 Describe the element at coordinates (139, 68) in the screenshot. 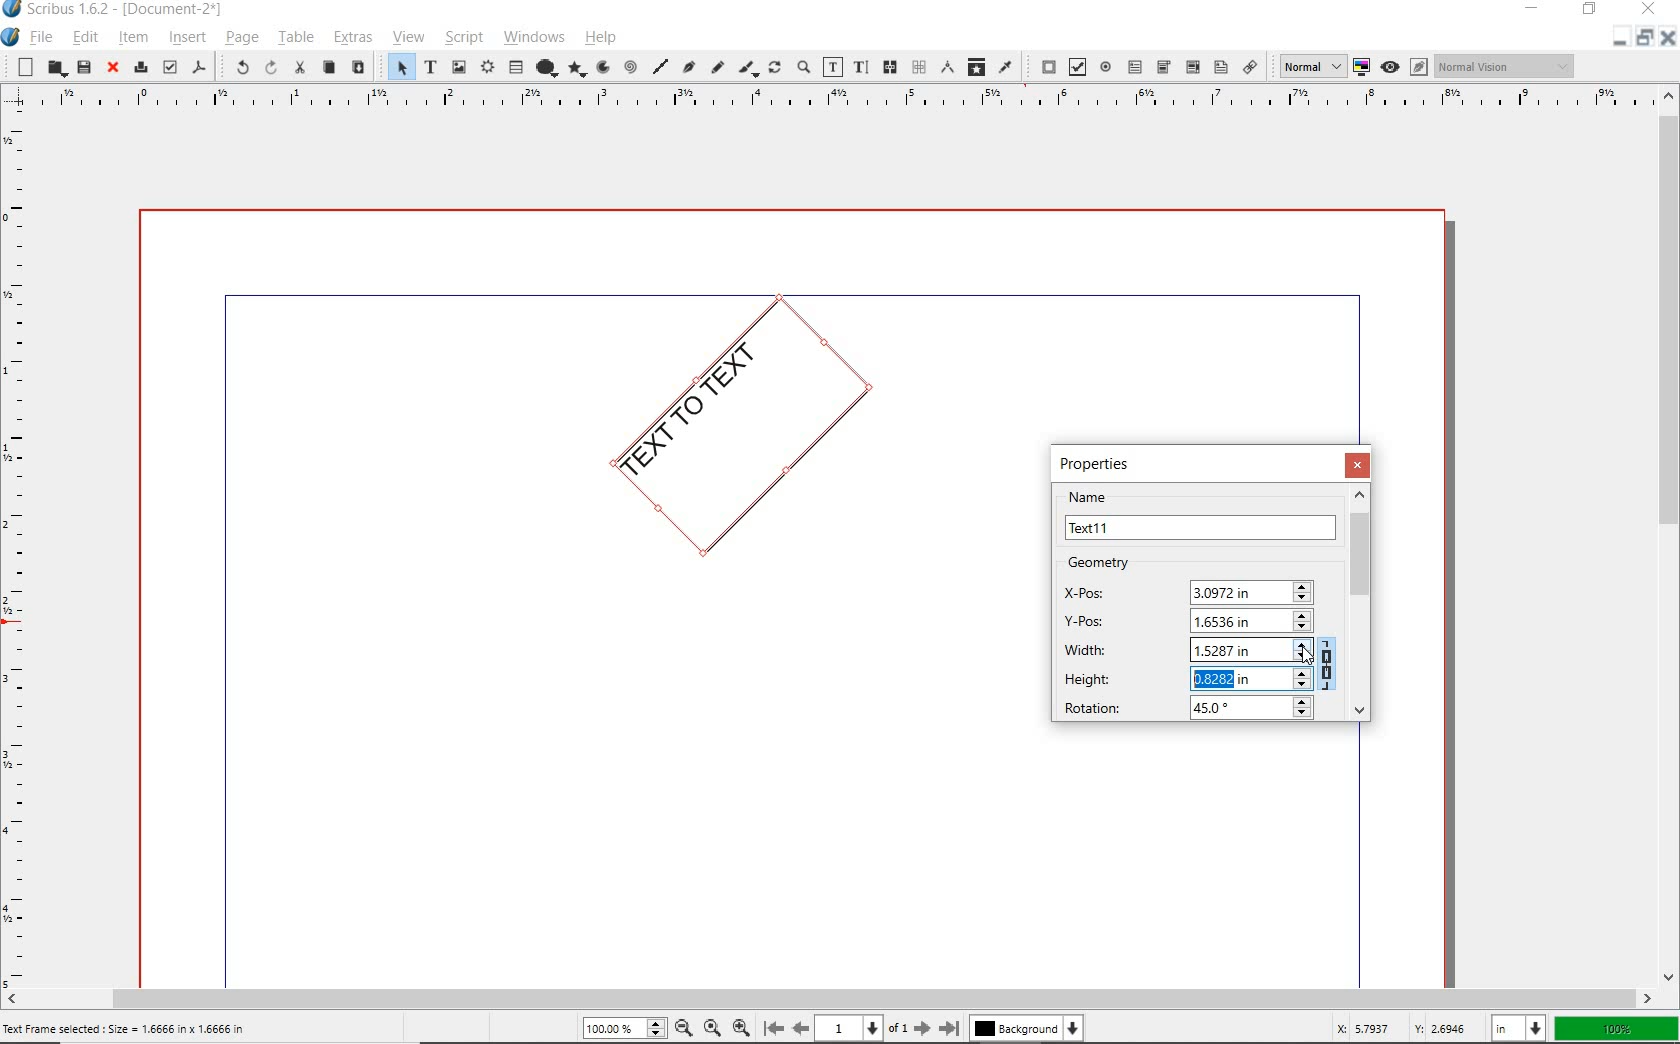

I see `print` at that location.